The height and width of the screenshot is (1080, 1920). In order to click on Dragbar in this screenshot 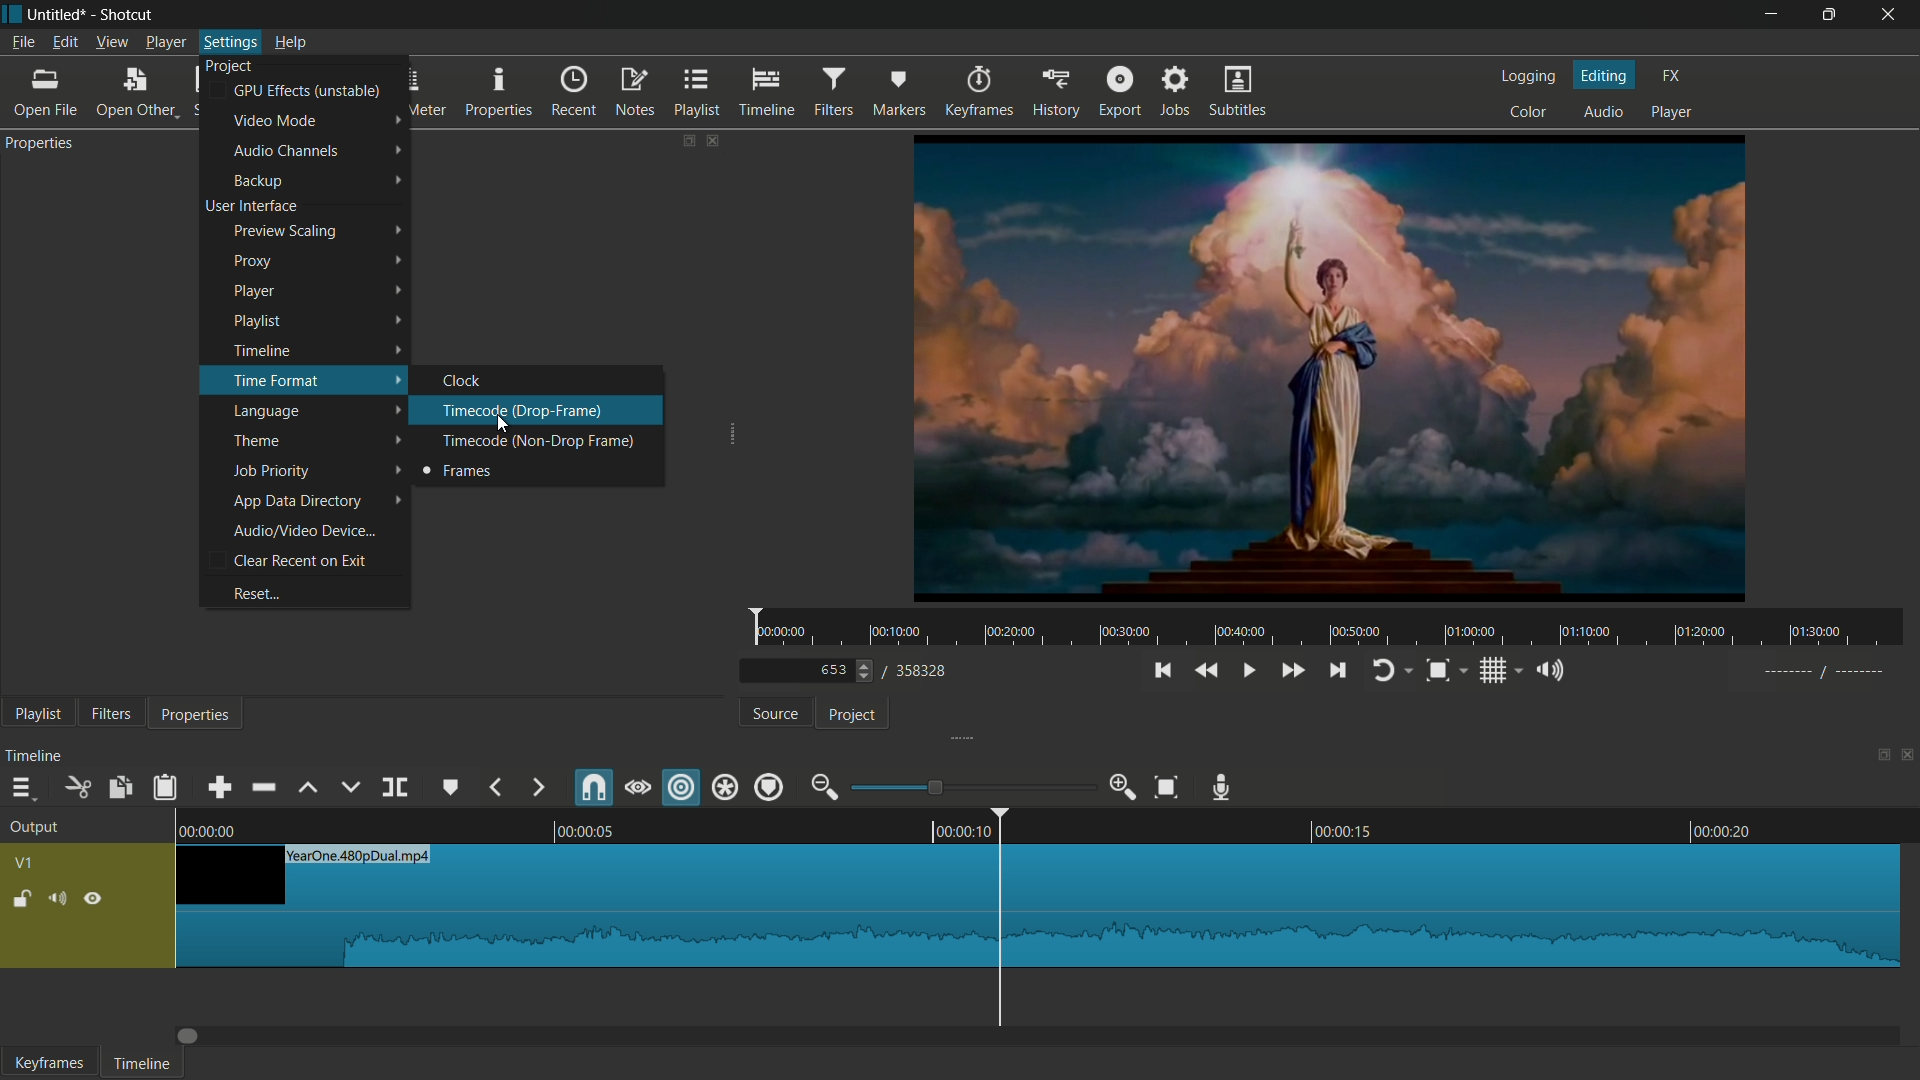, I will do `click(1034, 1040)`.